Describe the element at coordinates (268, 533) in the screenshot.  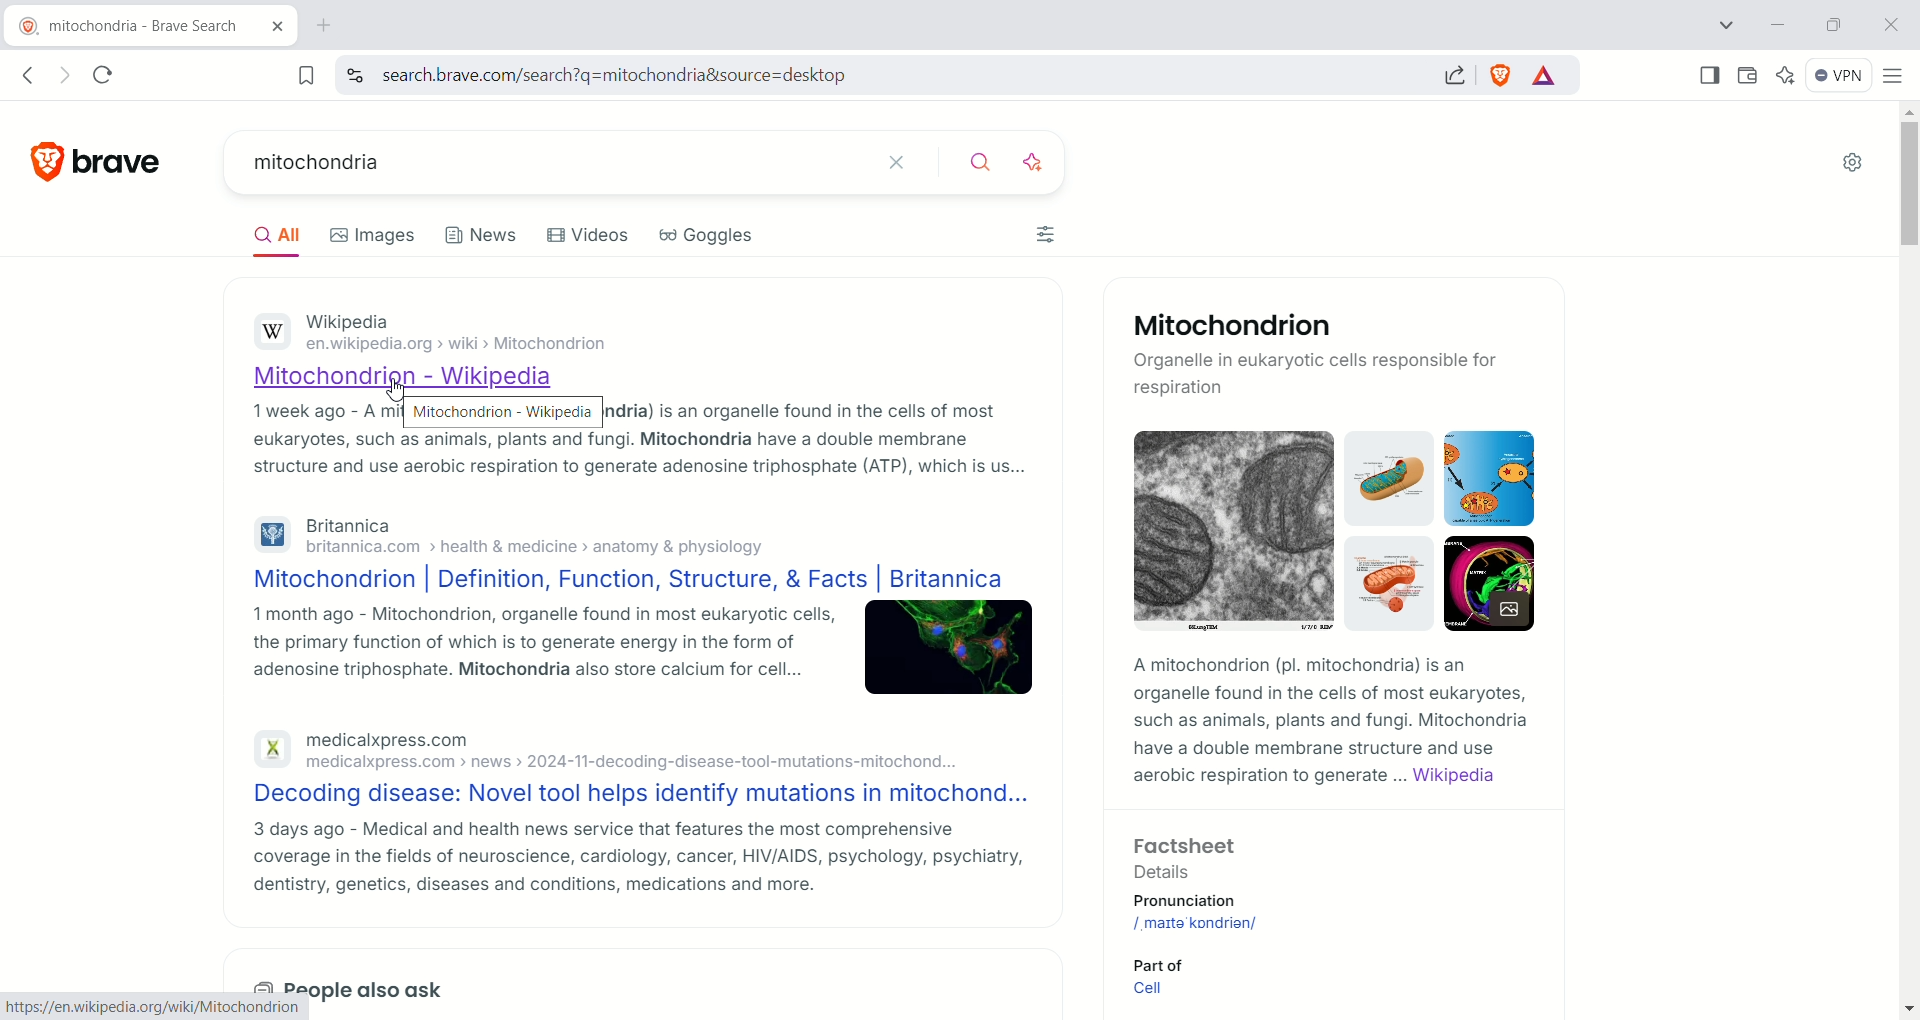
I see `Britannica logo` at that location.